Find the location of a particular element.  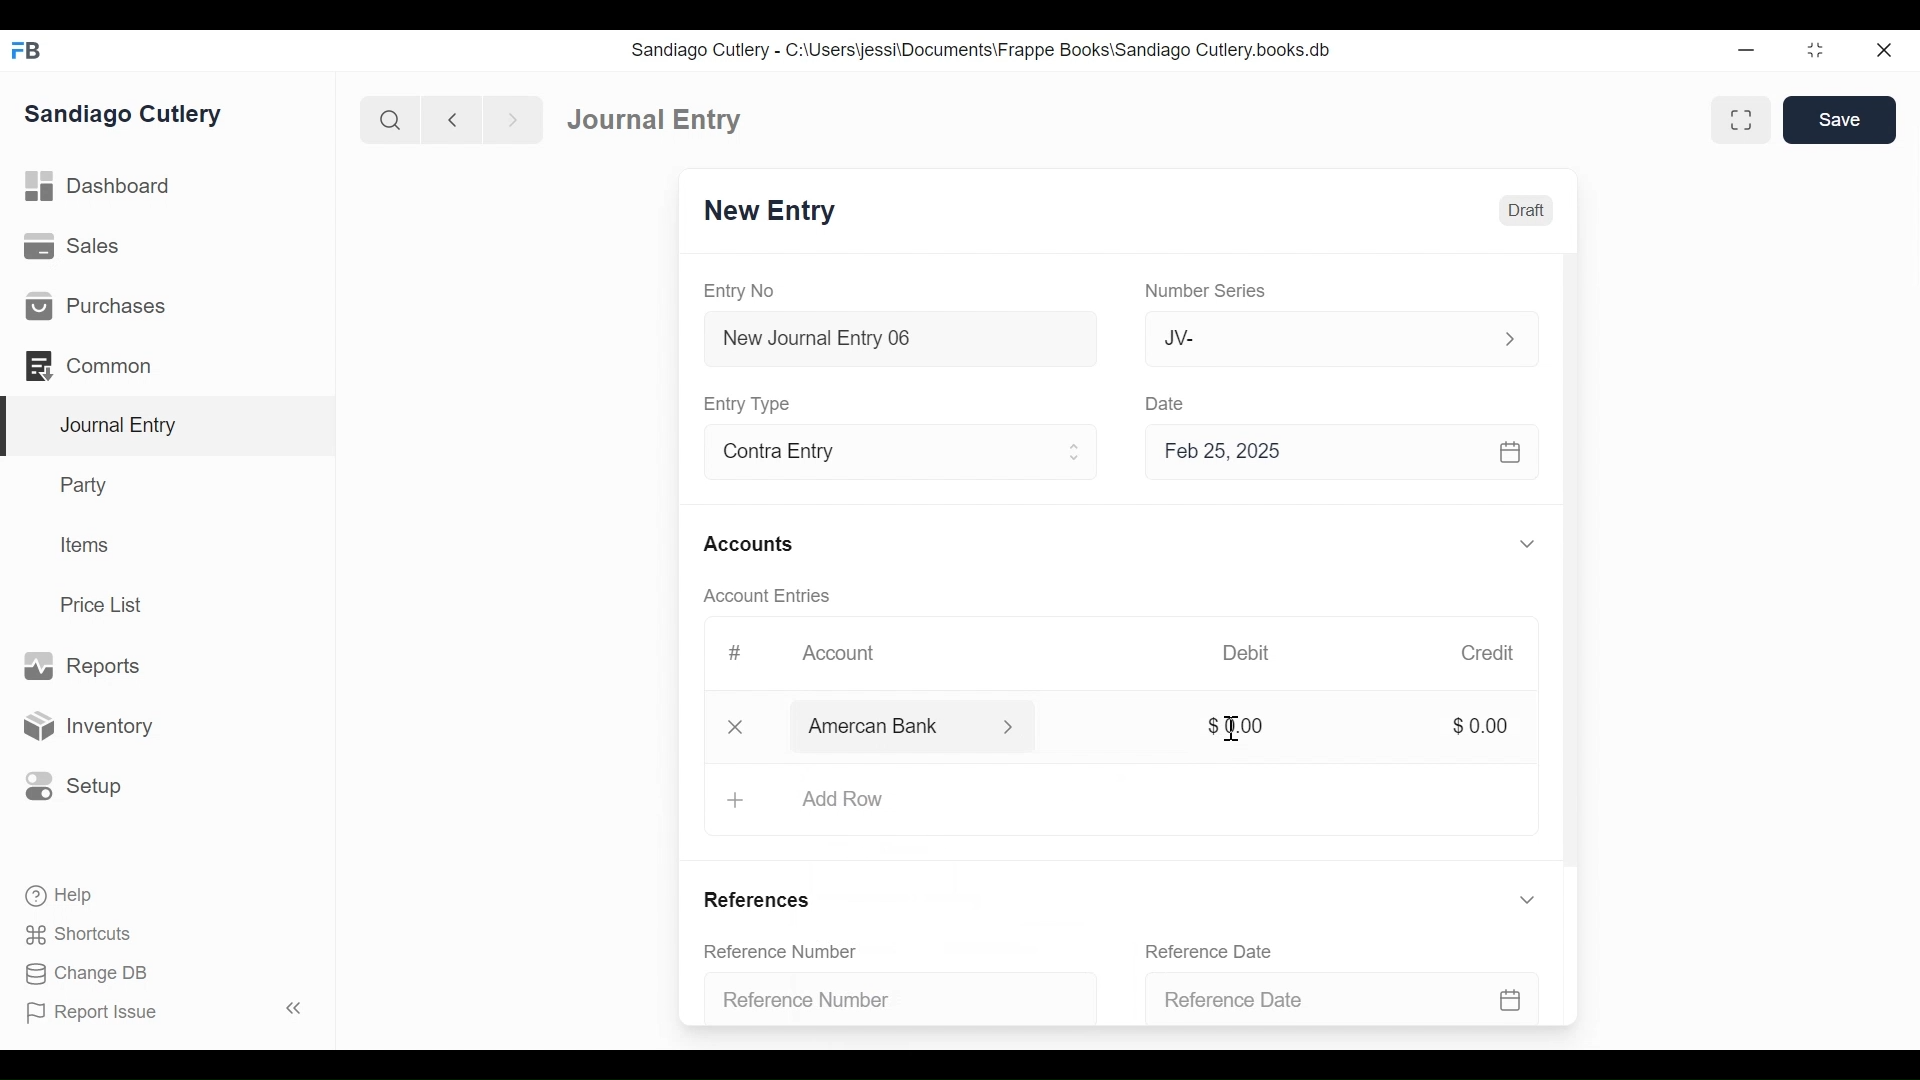

Toggle between form and full width is located at coordinates (1741, 120).